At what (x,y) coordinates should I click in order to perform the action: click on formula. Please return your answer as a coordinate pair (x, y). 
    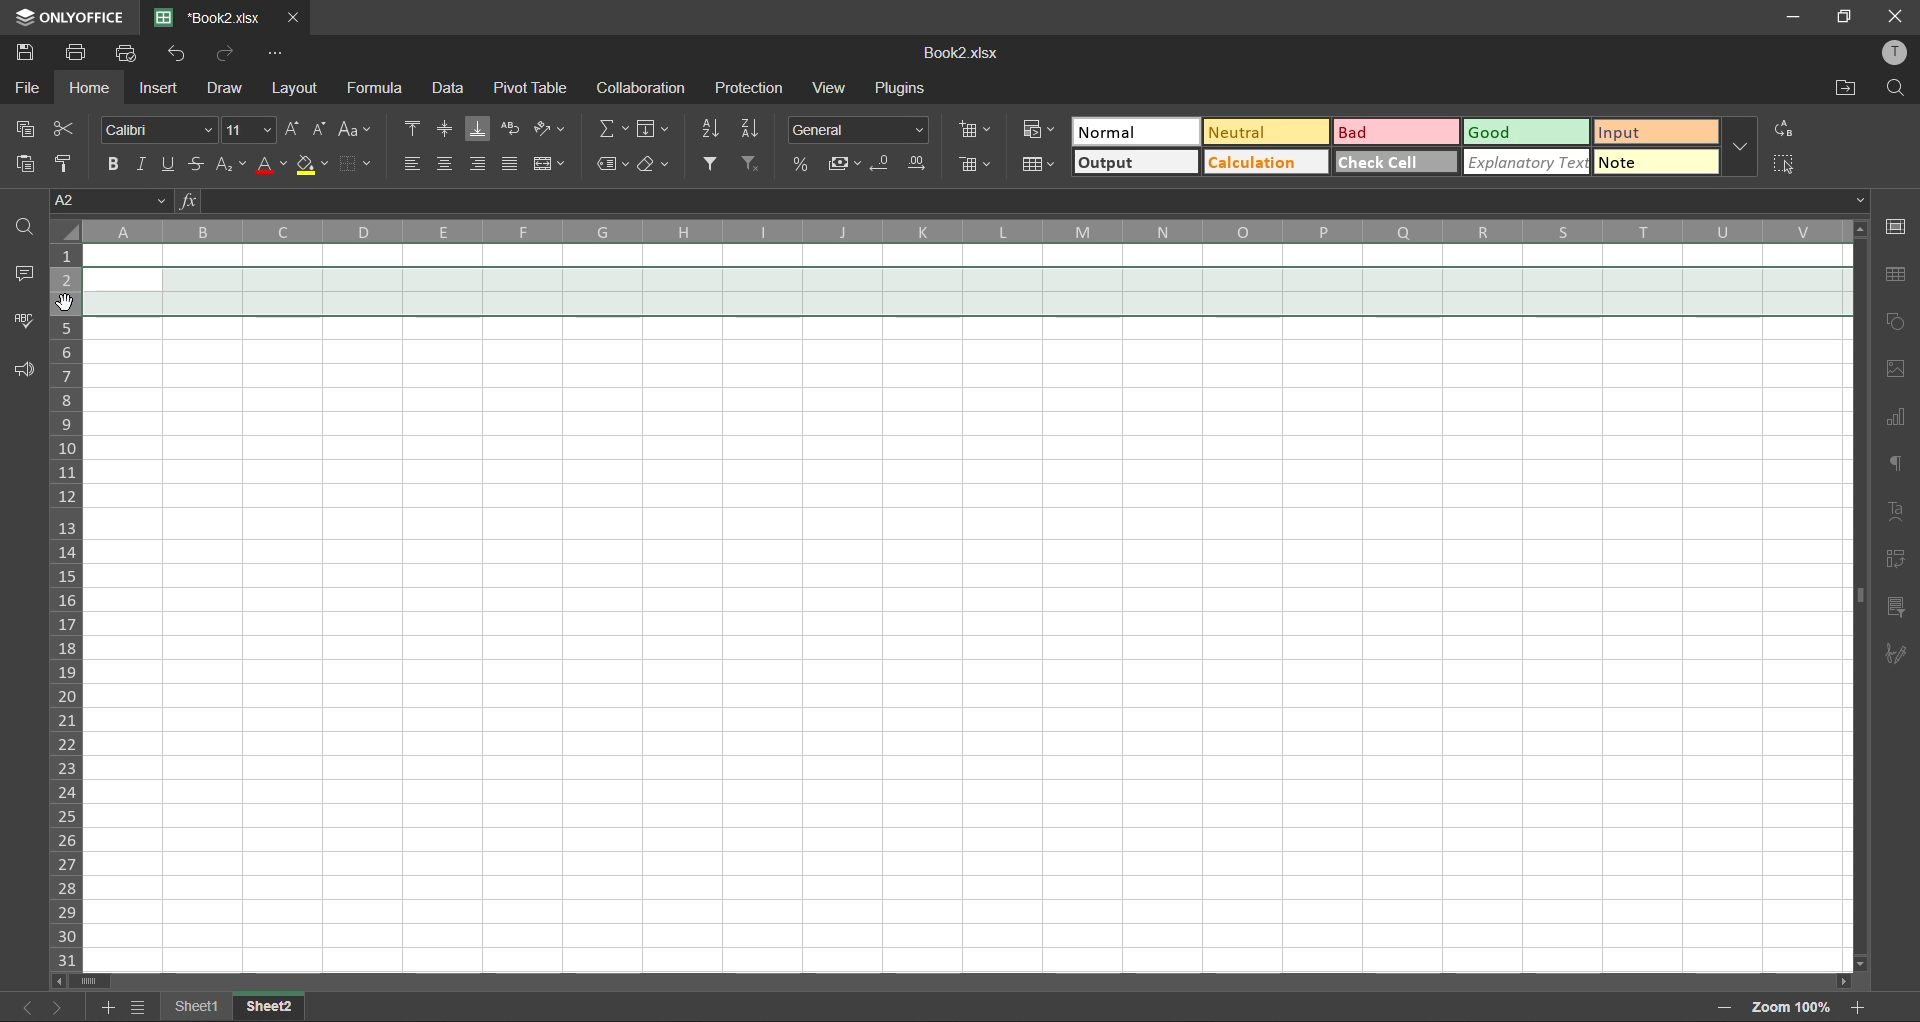
    Looking at the image, I should click on (380, 92).